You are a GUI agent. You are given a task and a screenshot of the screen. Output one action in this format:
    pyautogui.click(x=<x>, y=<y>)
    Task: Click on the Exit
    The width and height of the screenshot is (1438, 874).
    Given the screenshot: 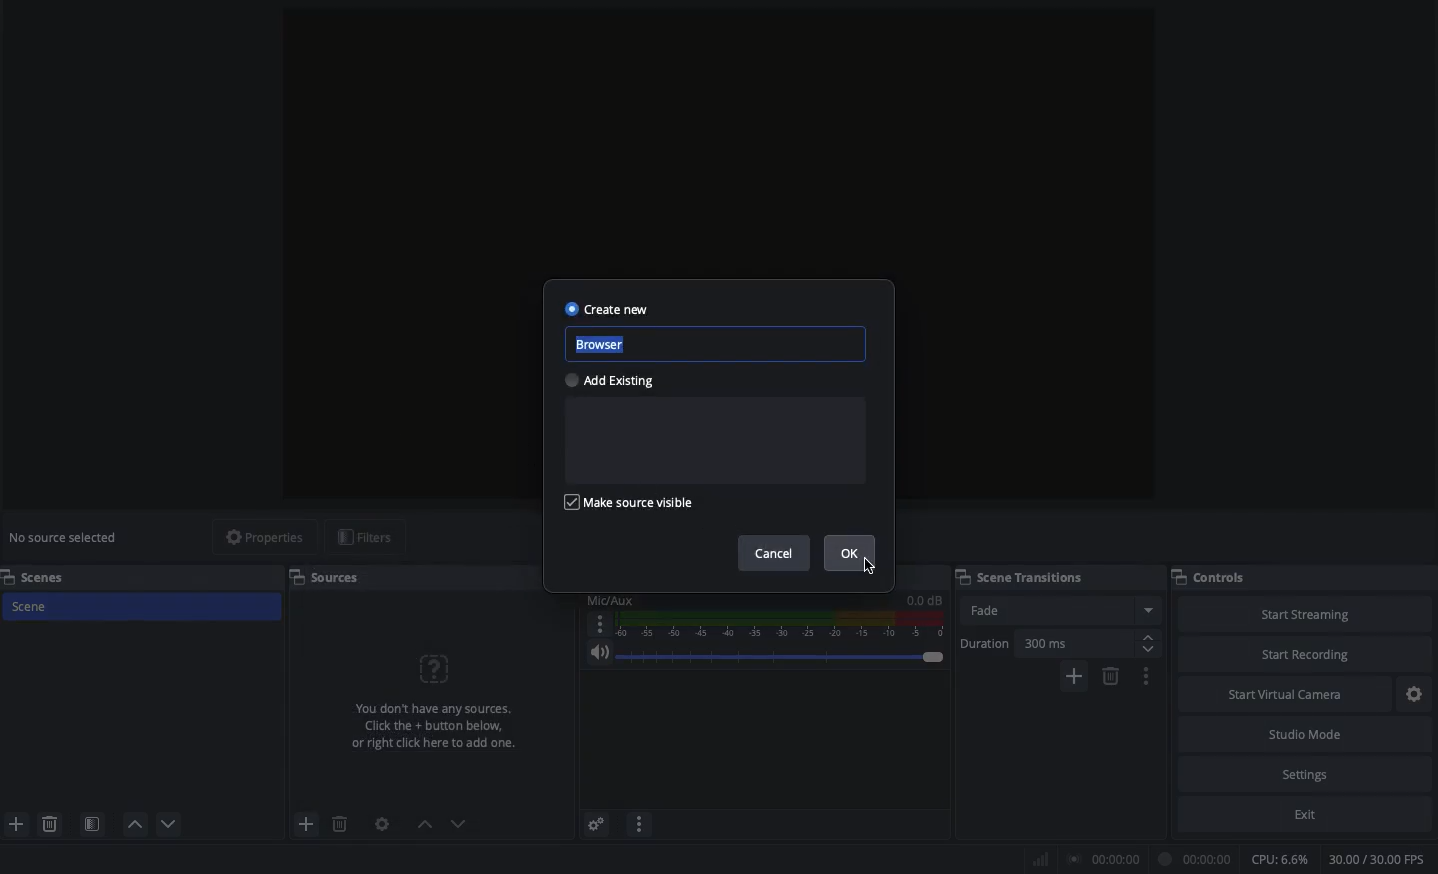 What is the action you would take?
    pyautogui.click(x=1304, y=815)
    